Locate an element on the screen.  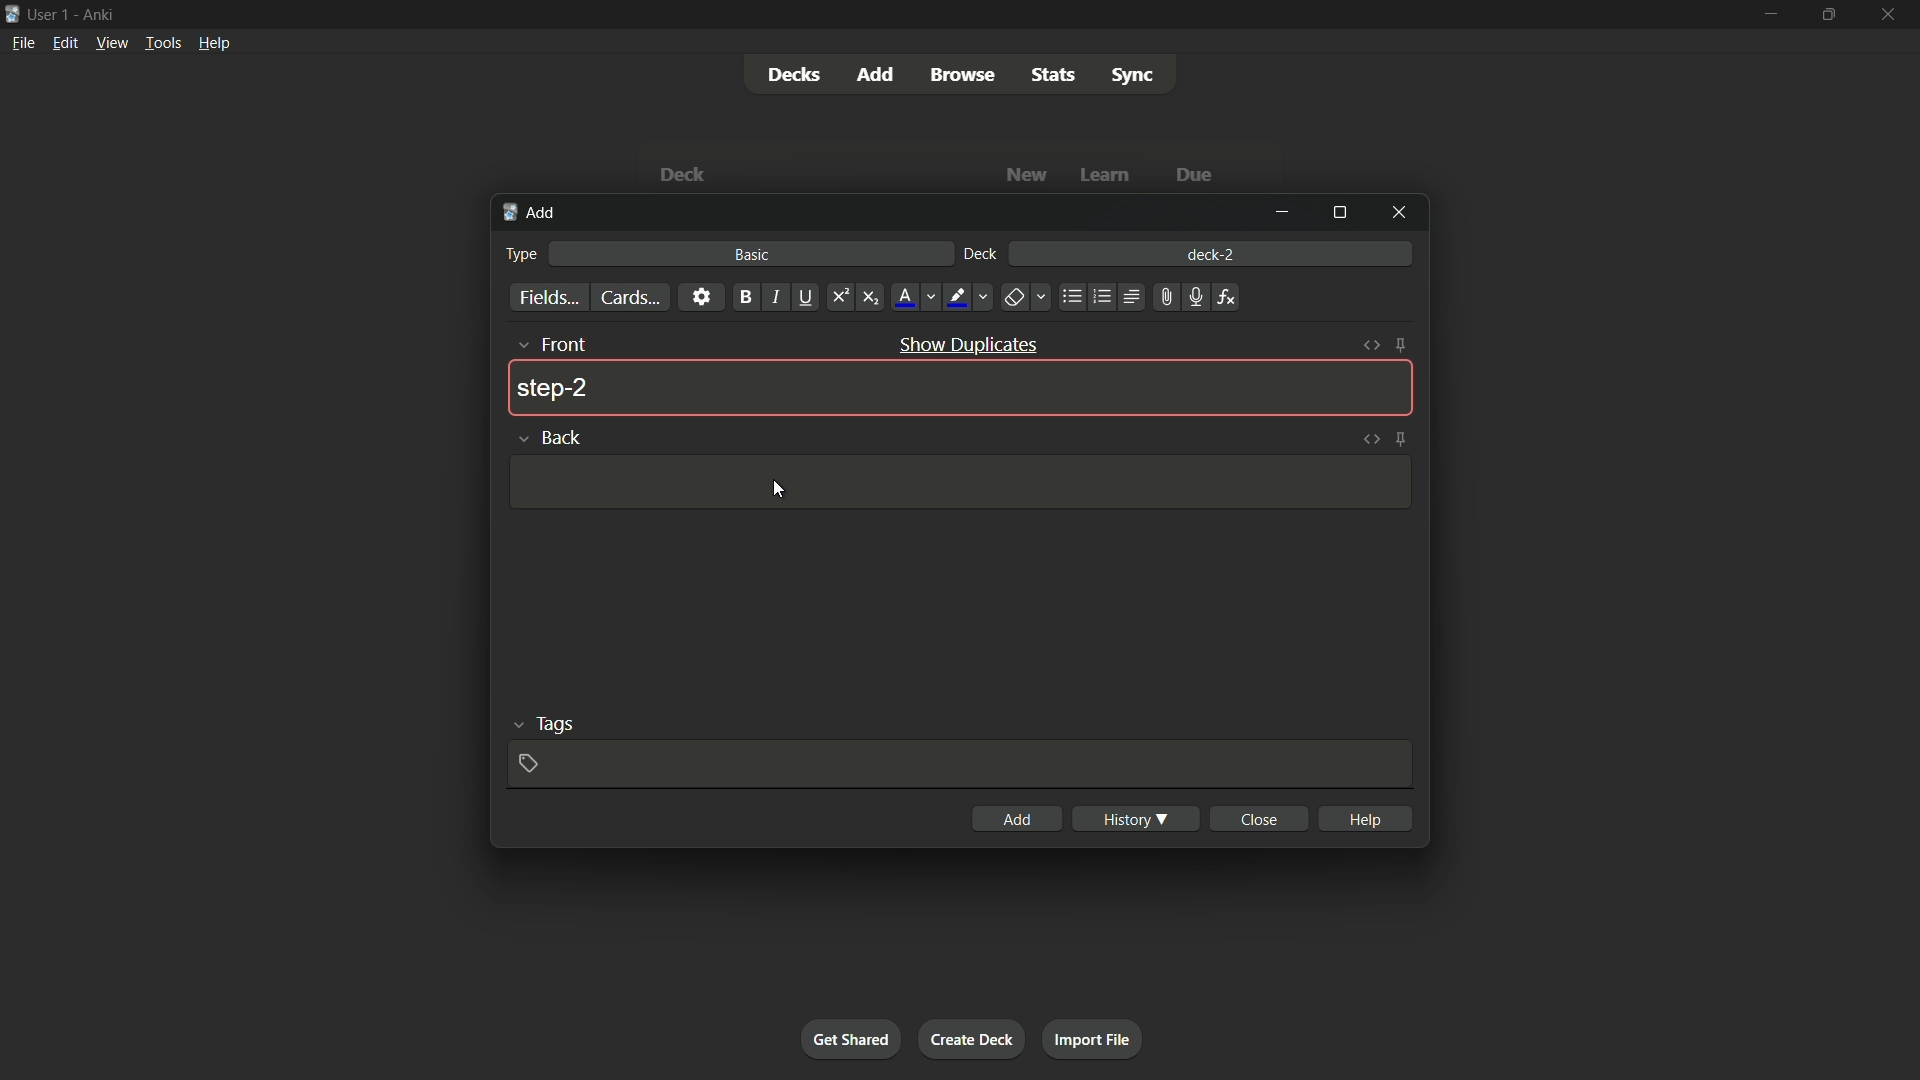
tags is located at coordinates (543, 725).